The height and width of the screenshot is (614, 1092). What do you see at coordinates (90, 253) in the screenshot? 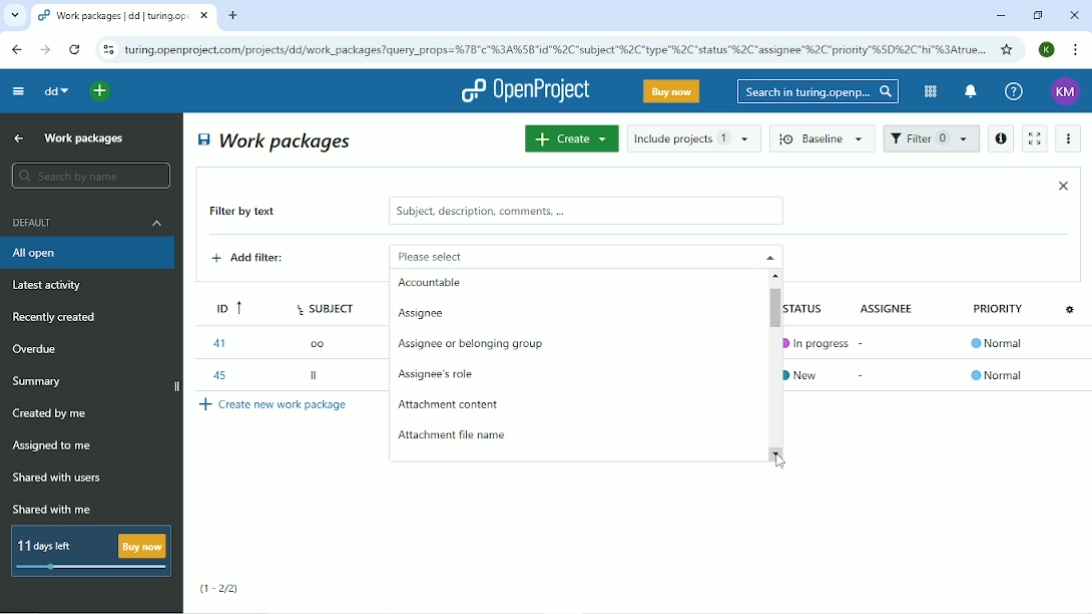
I see `All open` at bounding box center [90, 253].